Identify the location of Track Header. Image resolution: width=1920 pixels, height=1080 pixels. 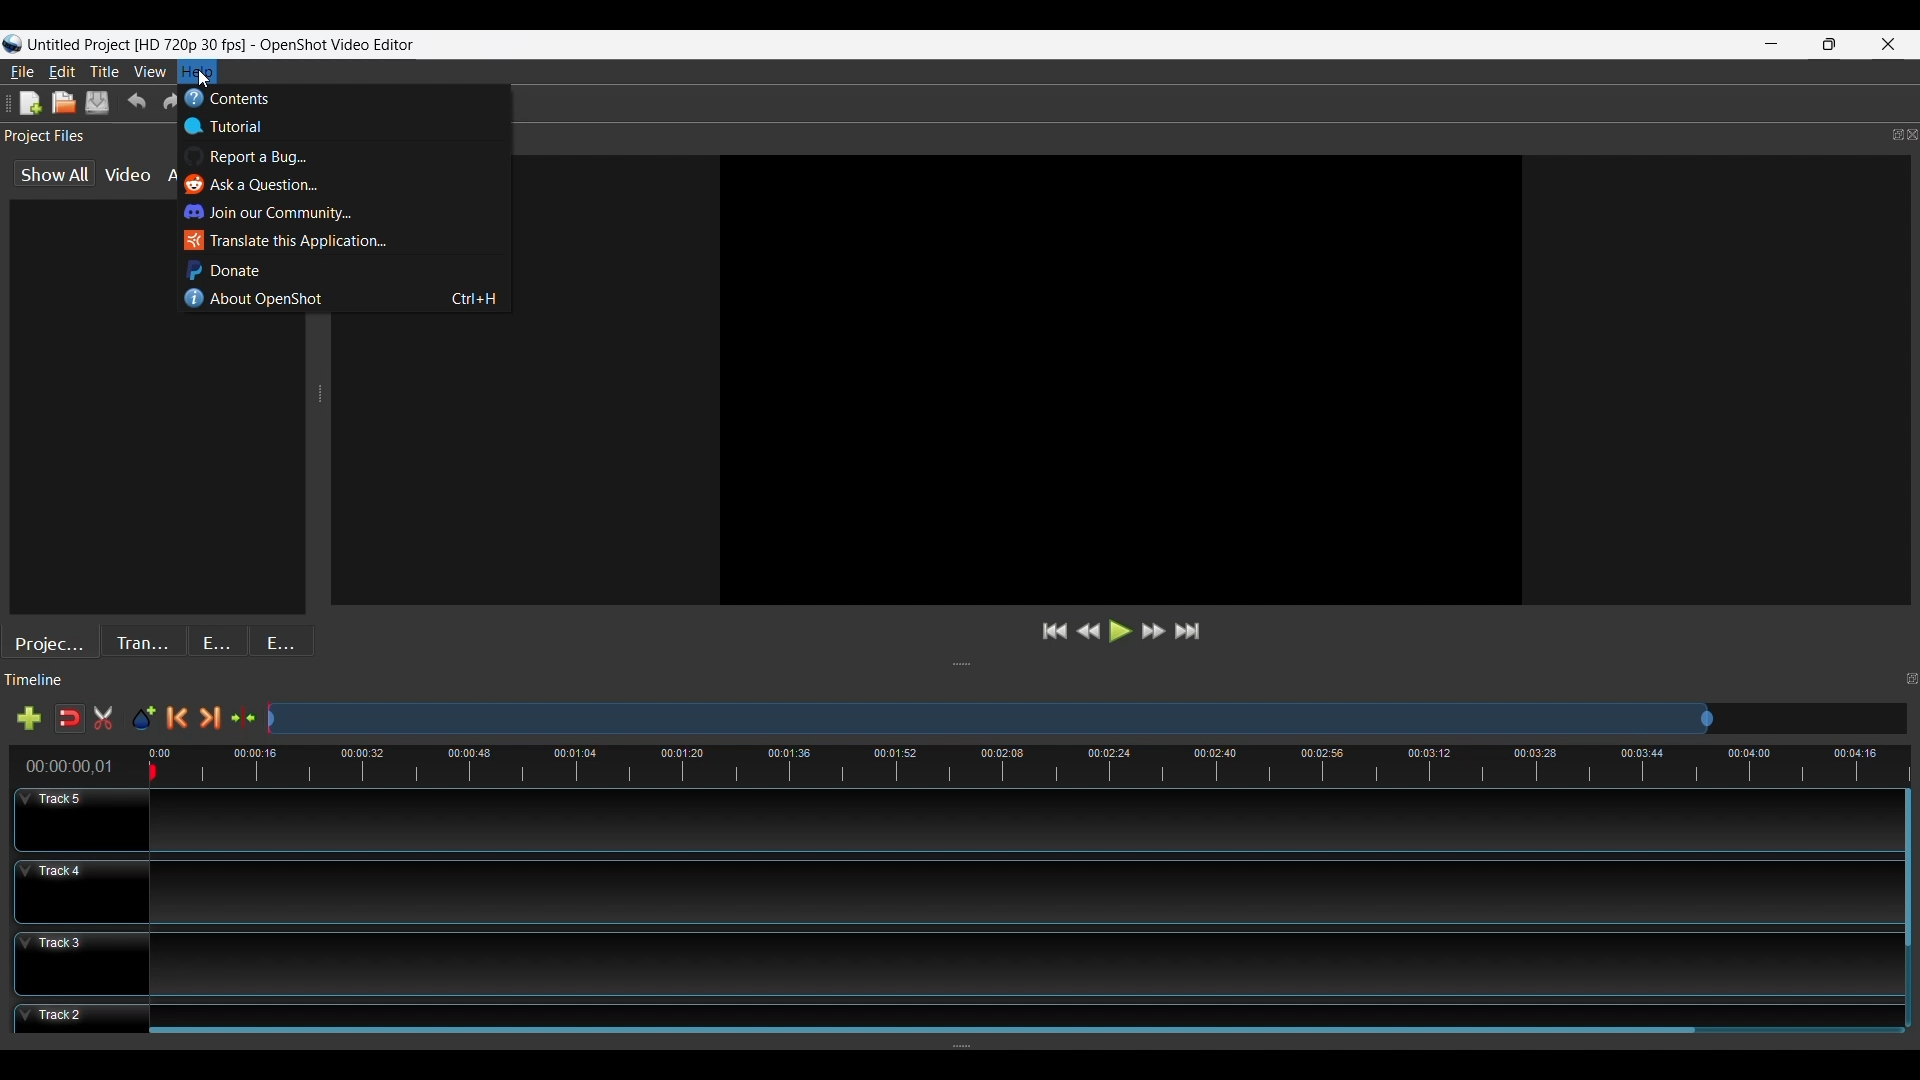
(77, 891).